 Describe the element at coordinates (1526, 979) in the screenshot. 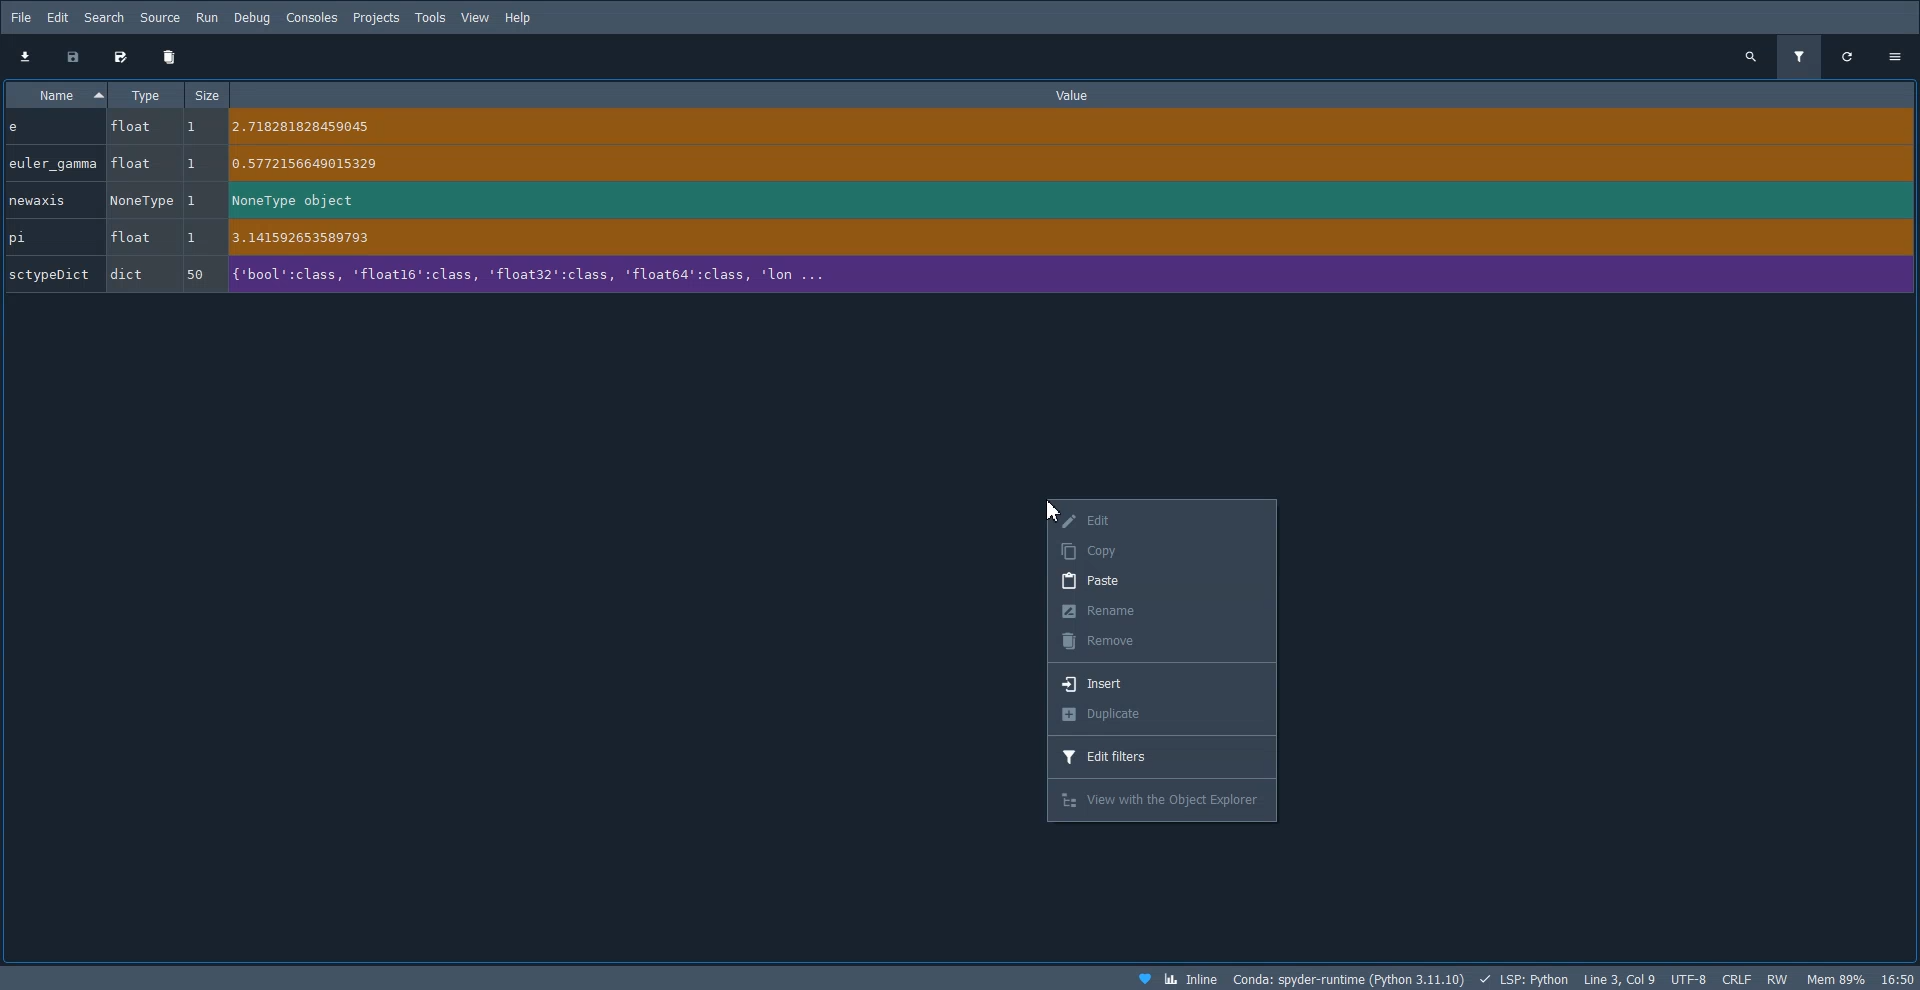

I see `LSP: PYTHON` at that location.